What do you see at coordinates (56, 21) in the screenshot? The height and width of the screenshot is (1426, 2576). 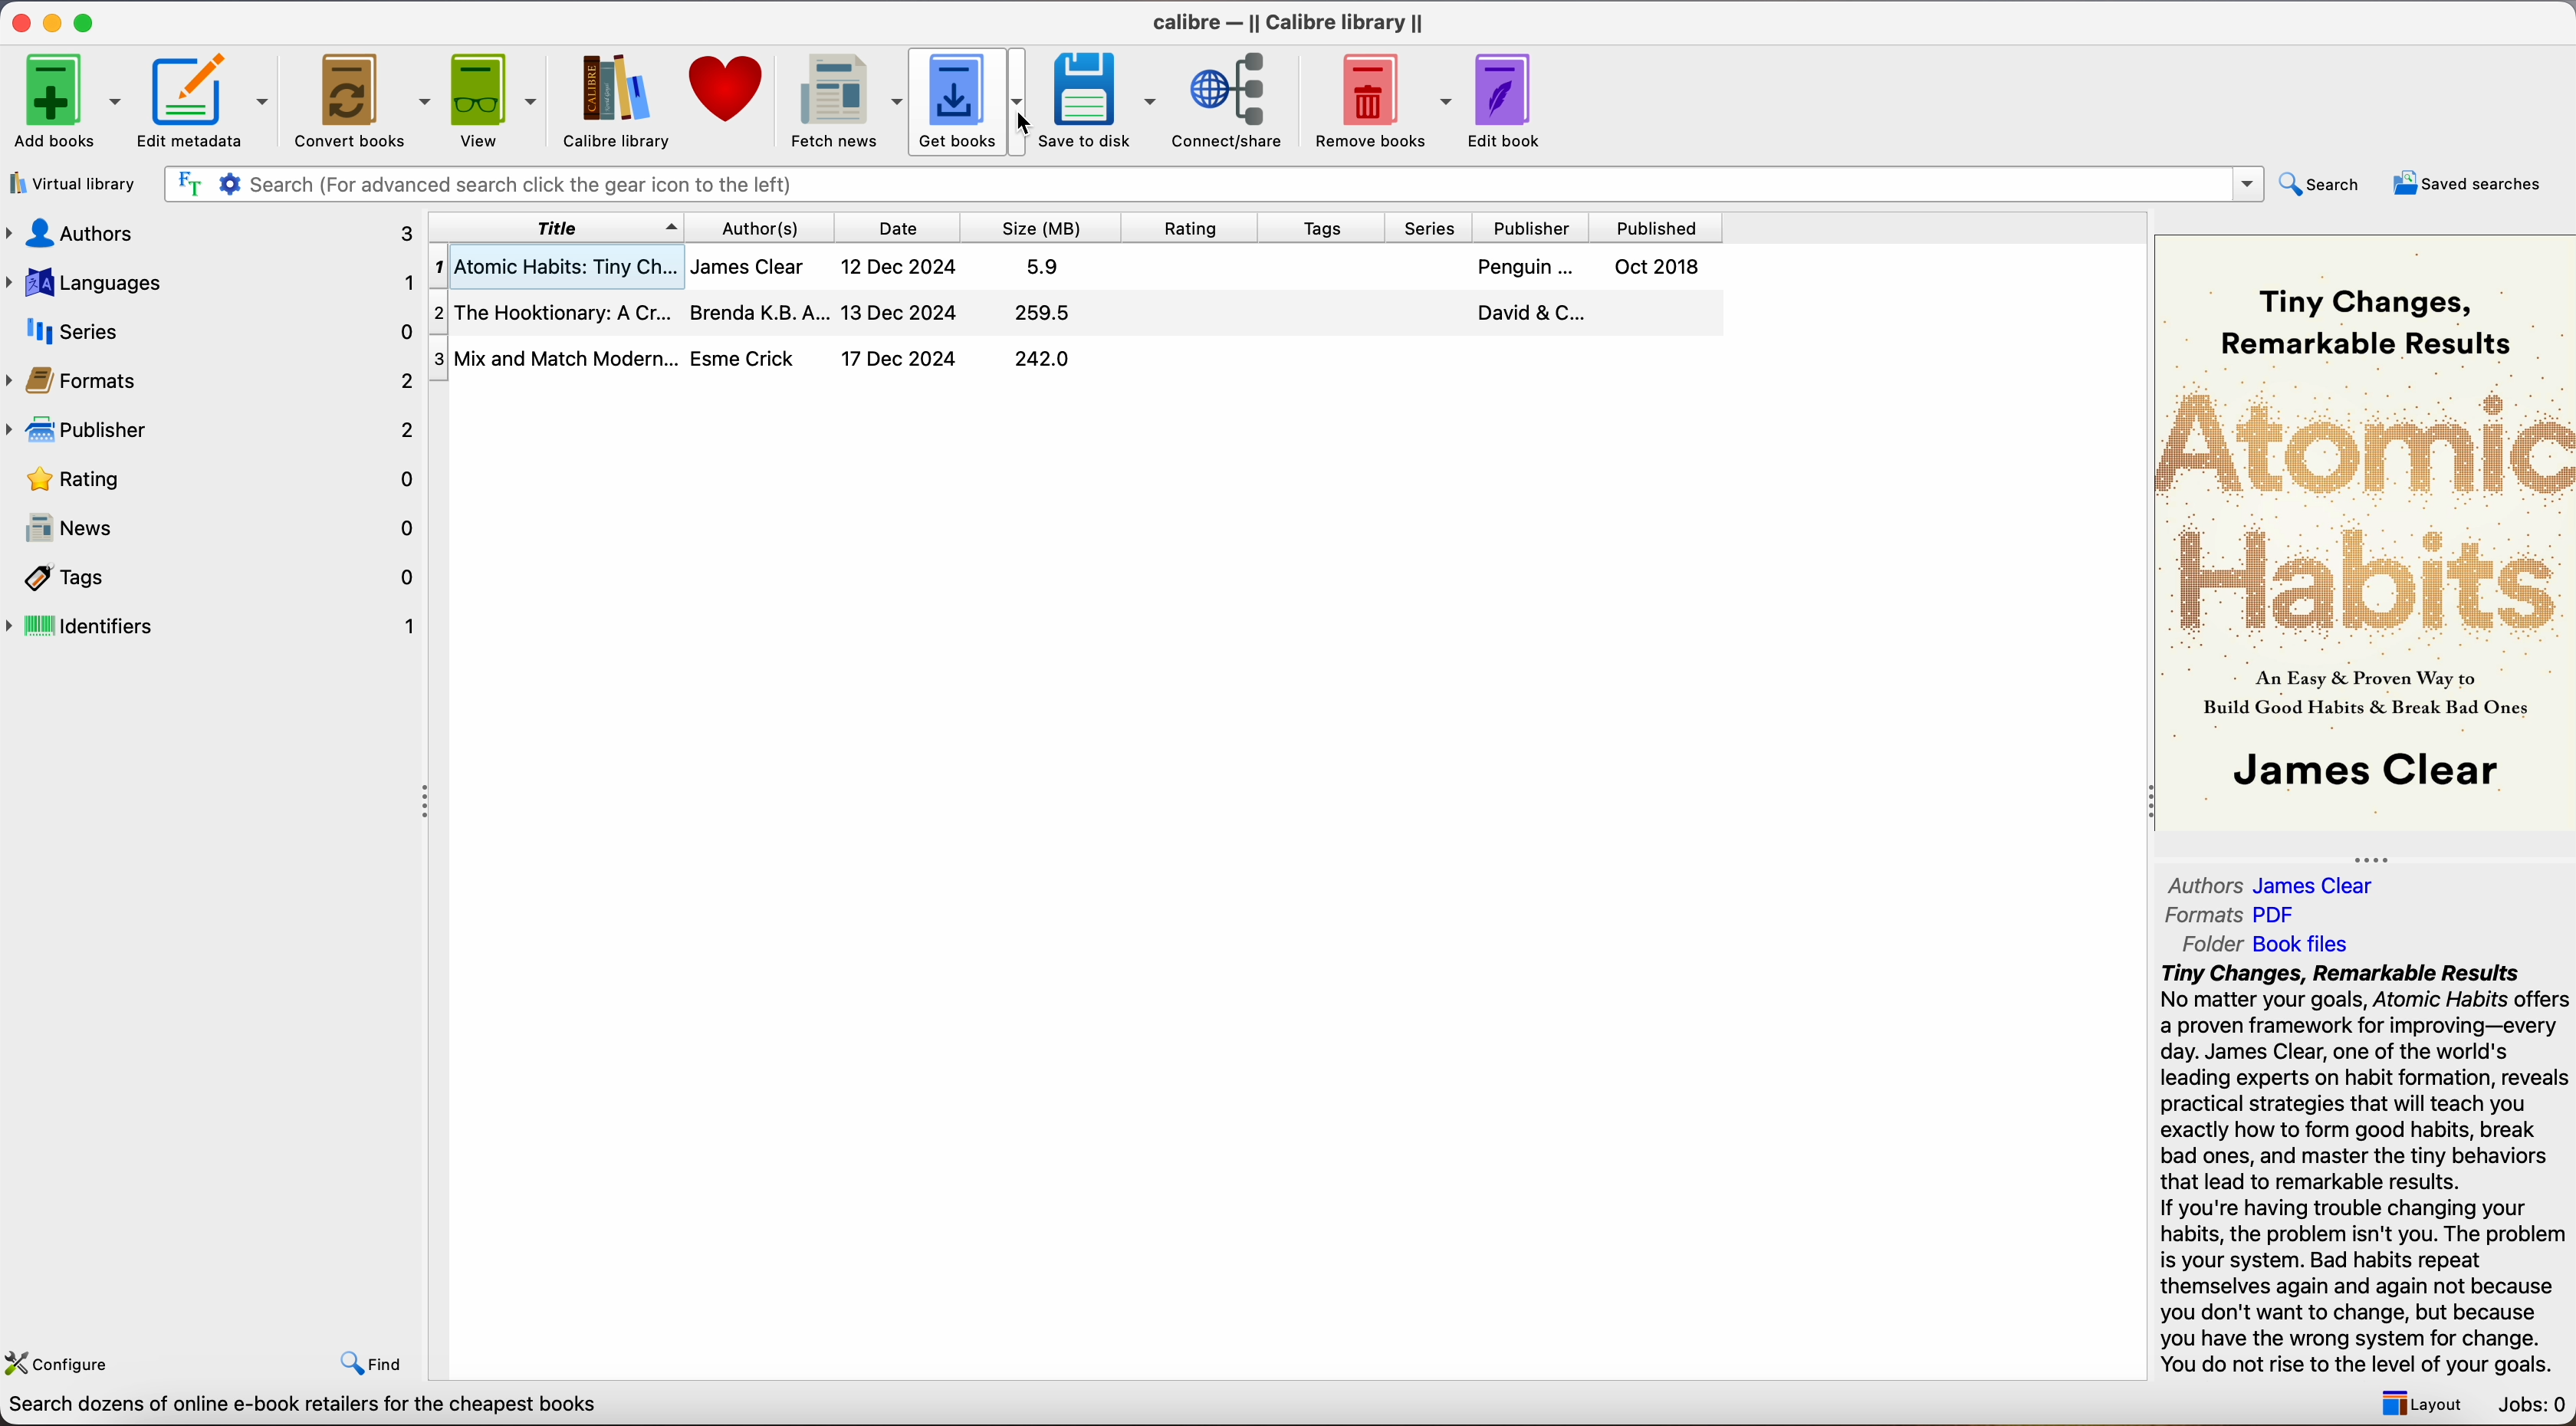 I see `minimize` at bounding box center [56, 21].